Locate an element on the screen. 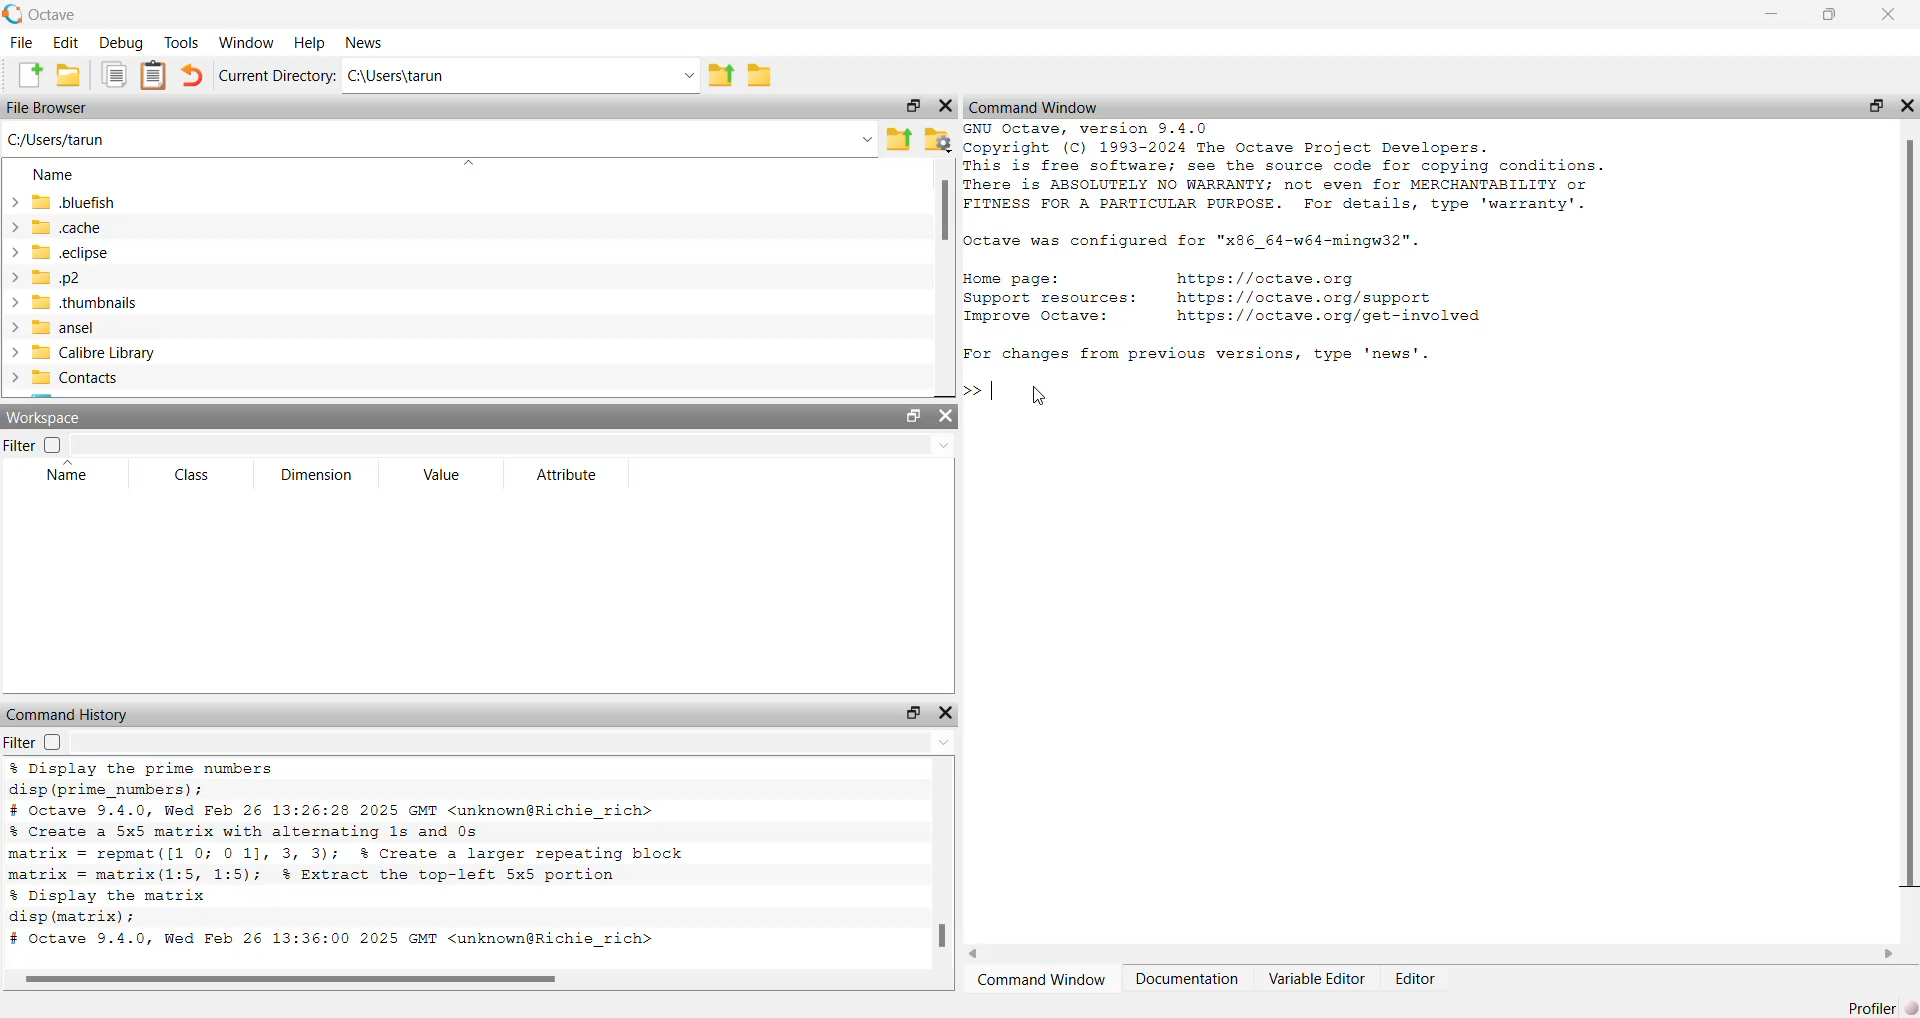 The width and height of the screenshot is (1920, 1018). variable editor is located at coordinates (1317, 979).